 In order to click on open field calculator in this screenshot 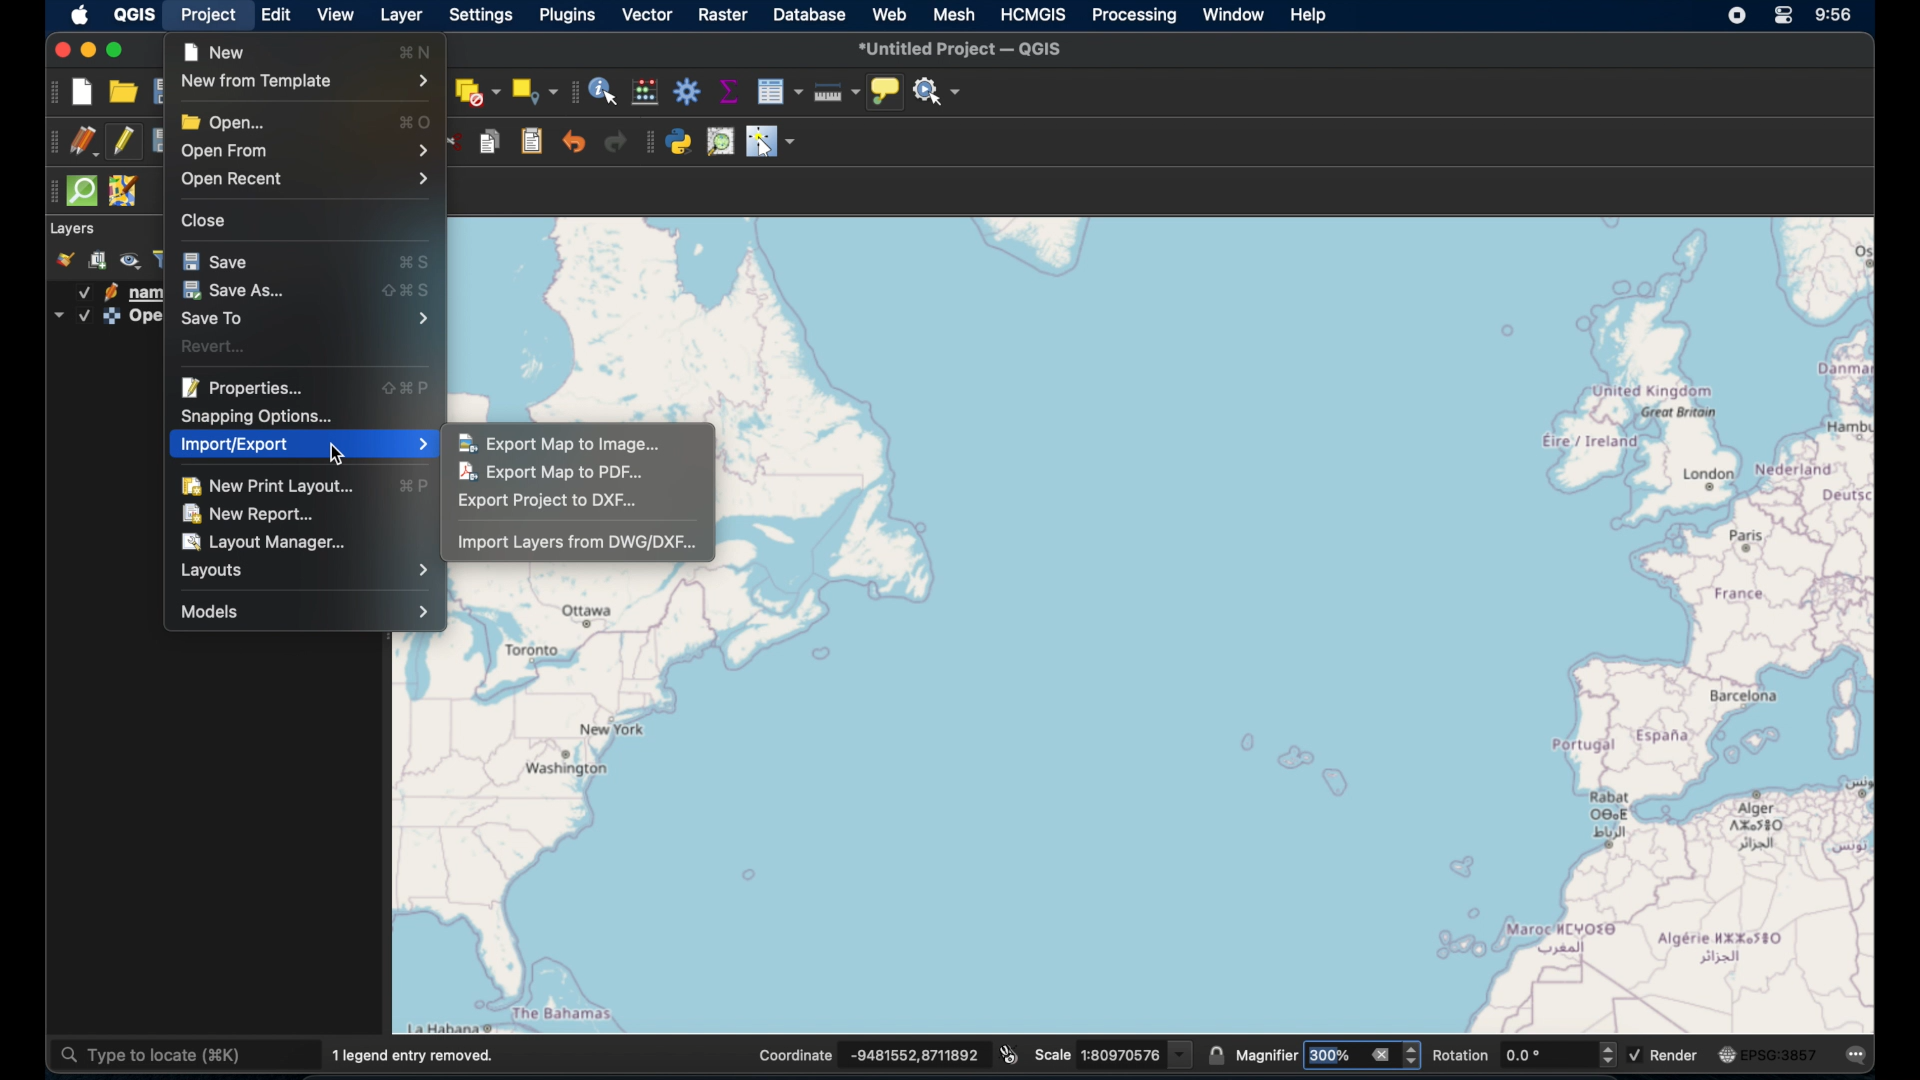, I will do `click(644, 92)`.